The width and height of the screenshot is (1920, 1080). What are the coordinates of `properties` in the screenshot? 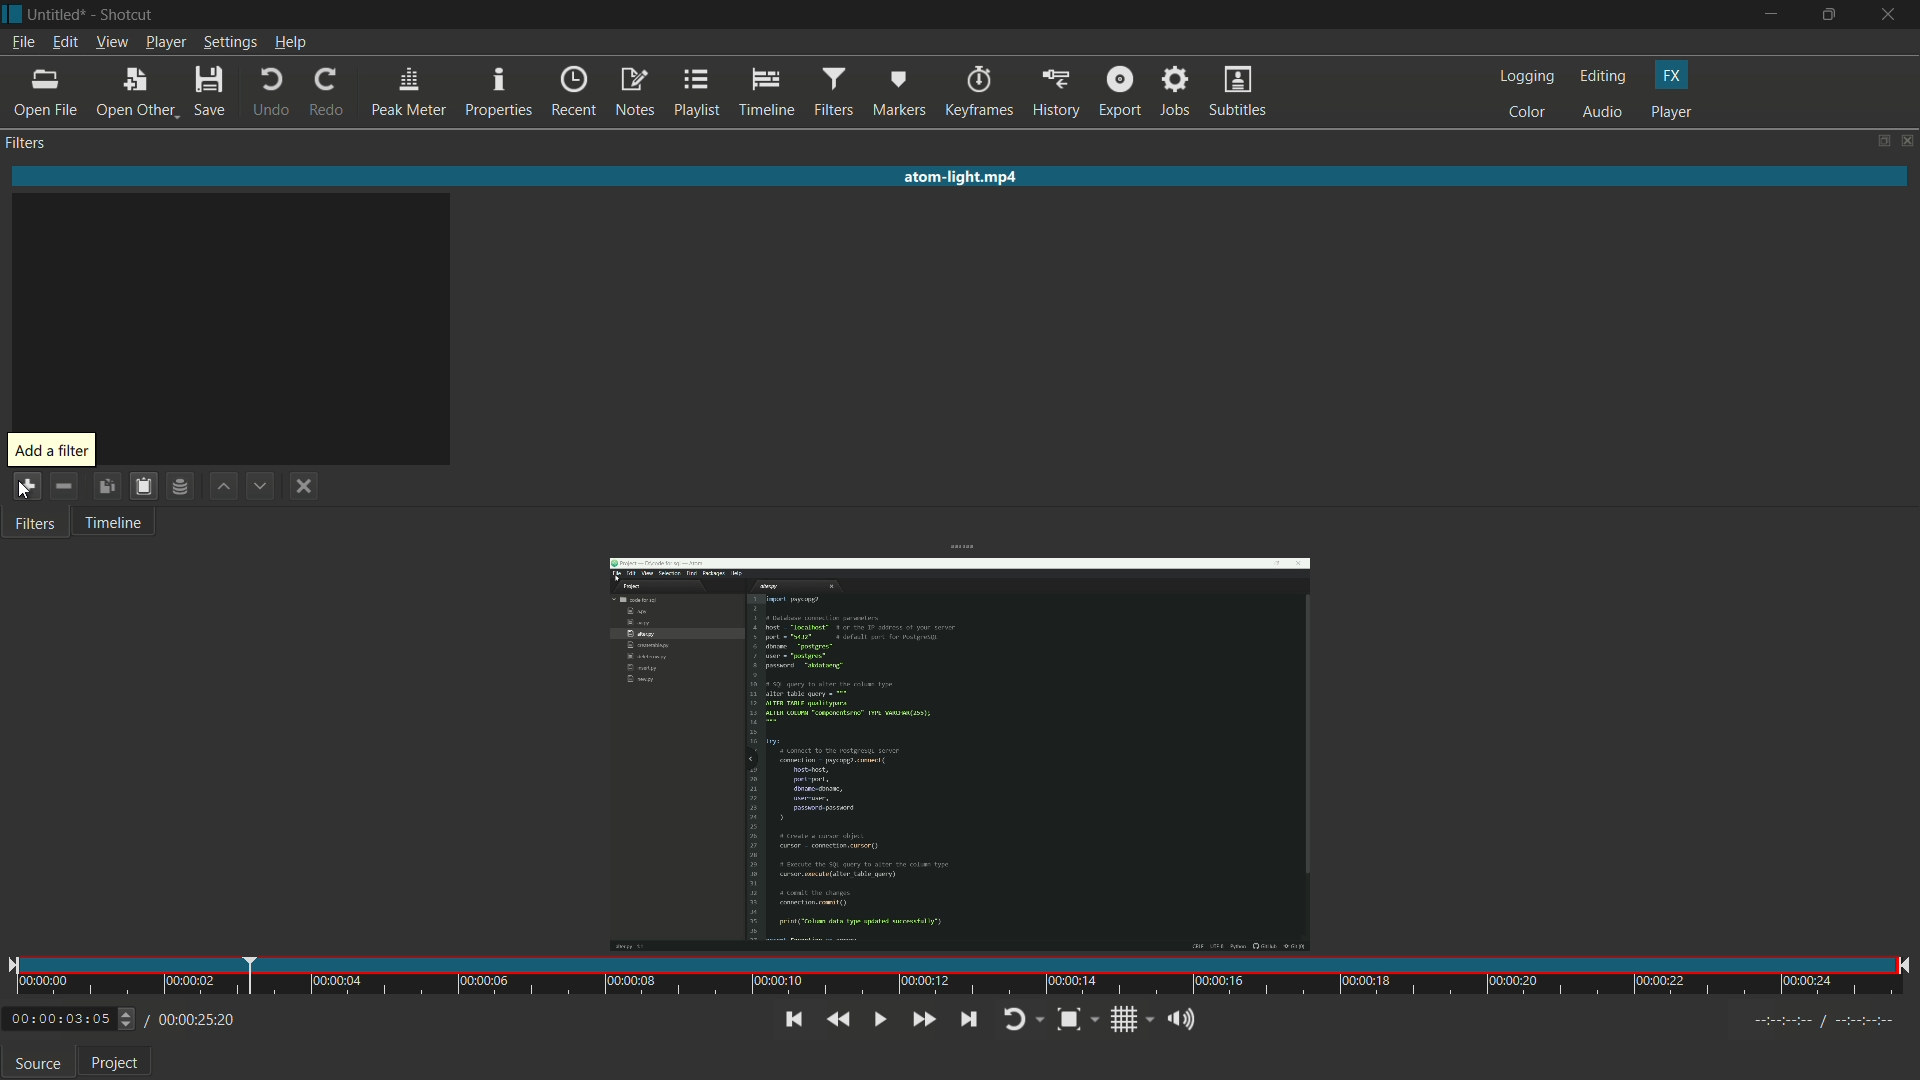 It's located at (499, 92).